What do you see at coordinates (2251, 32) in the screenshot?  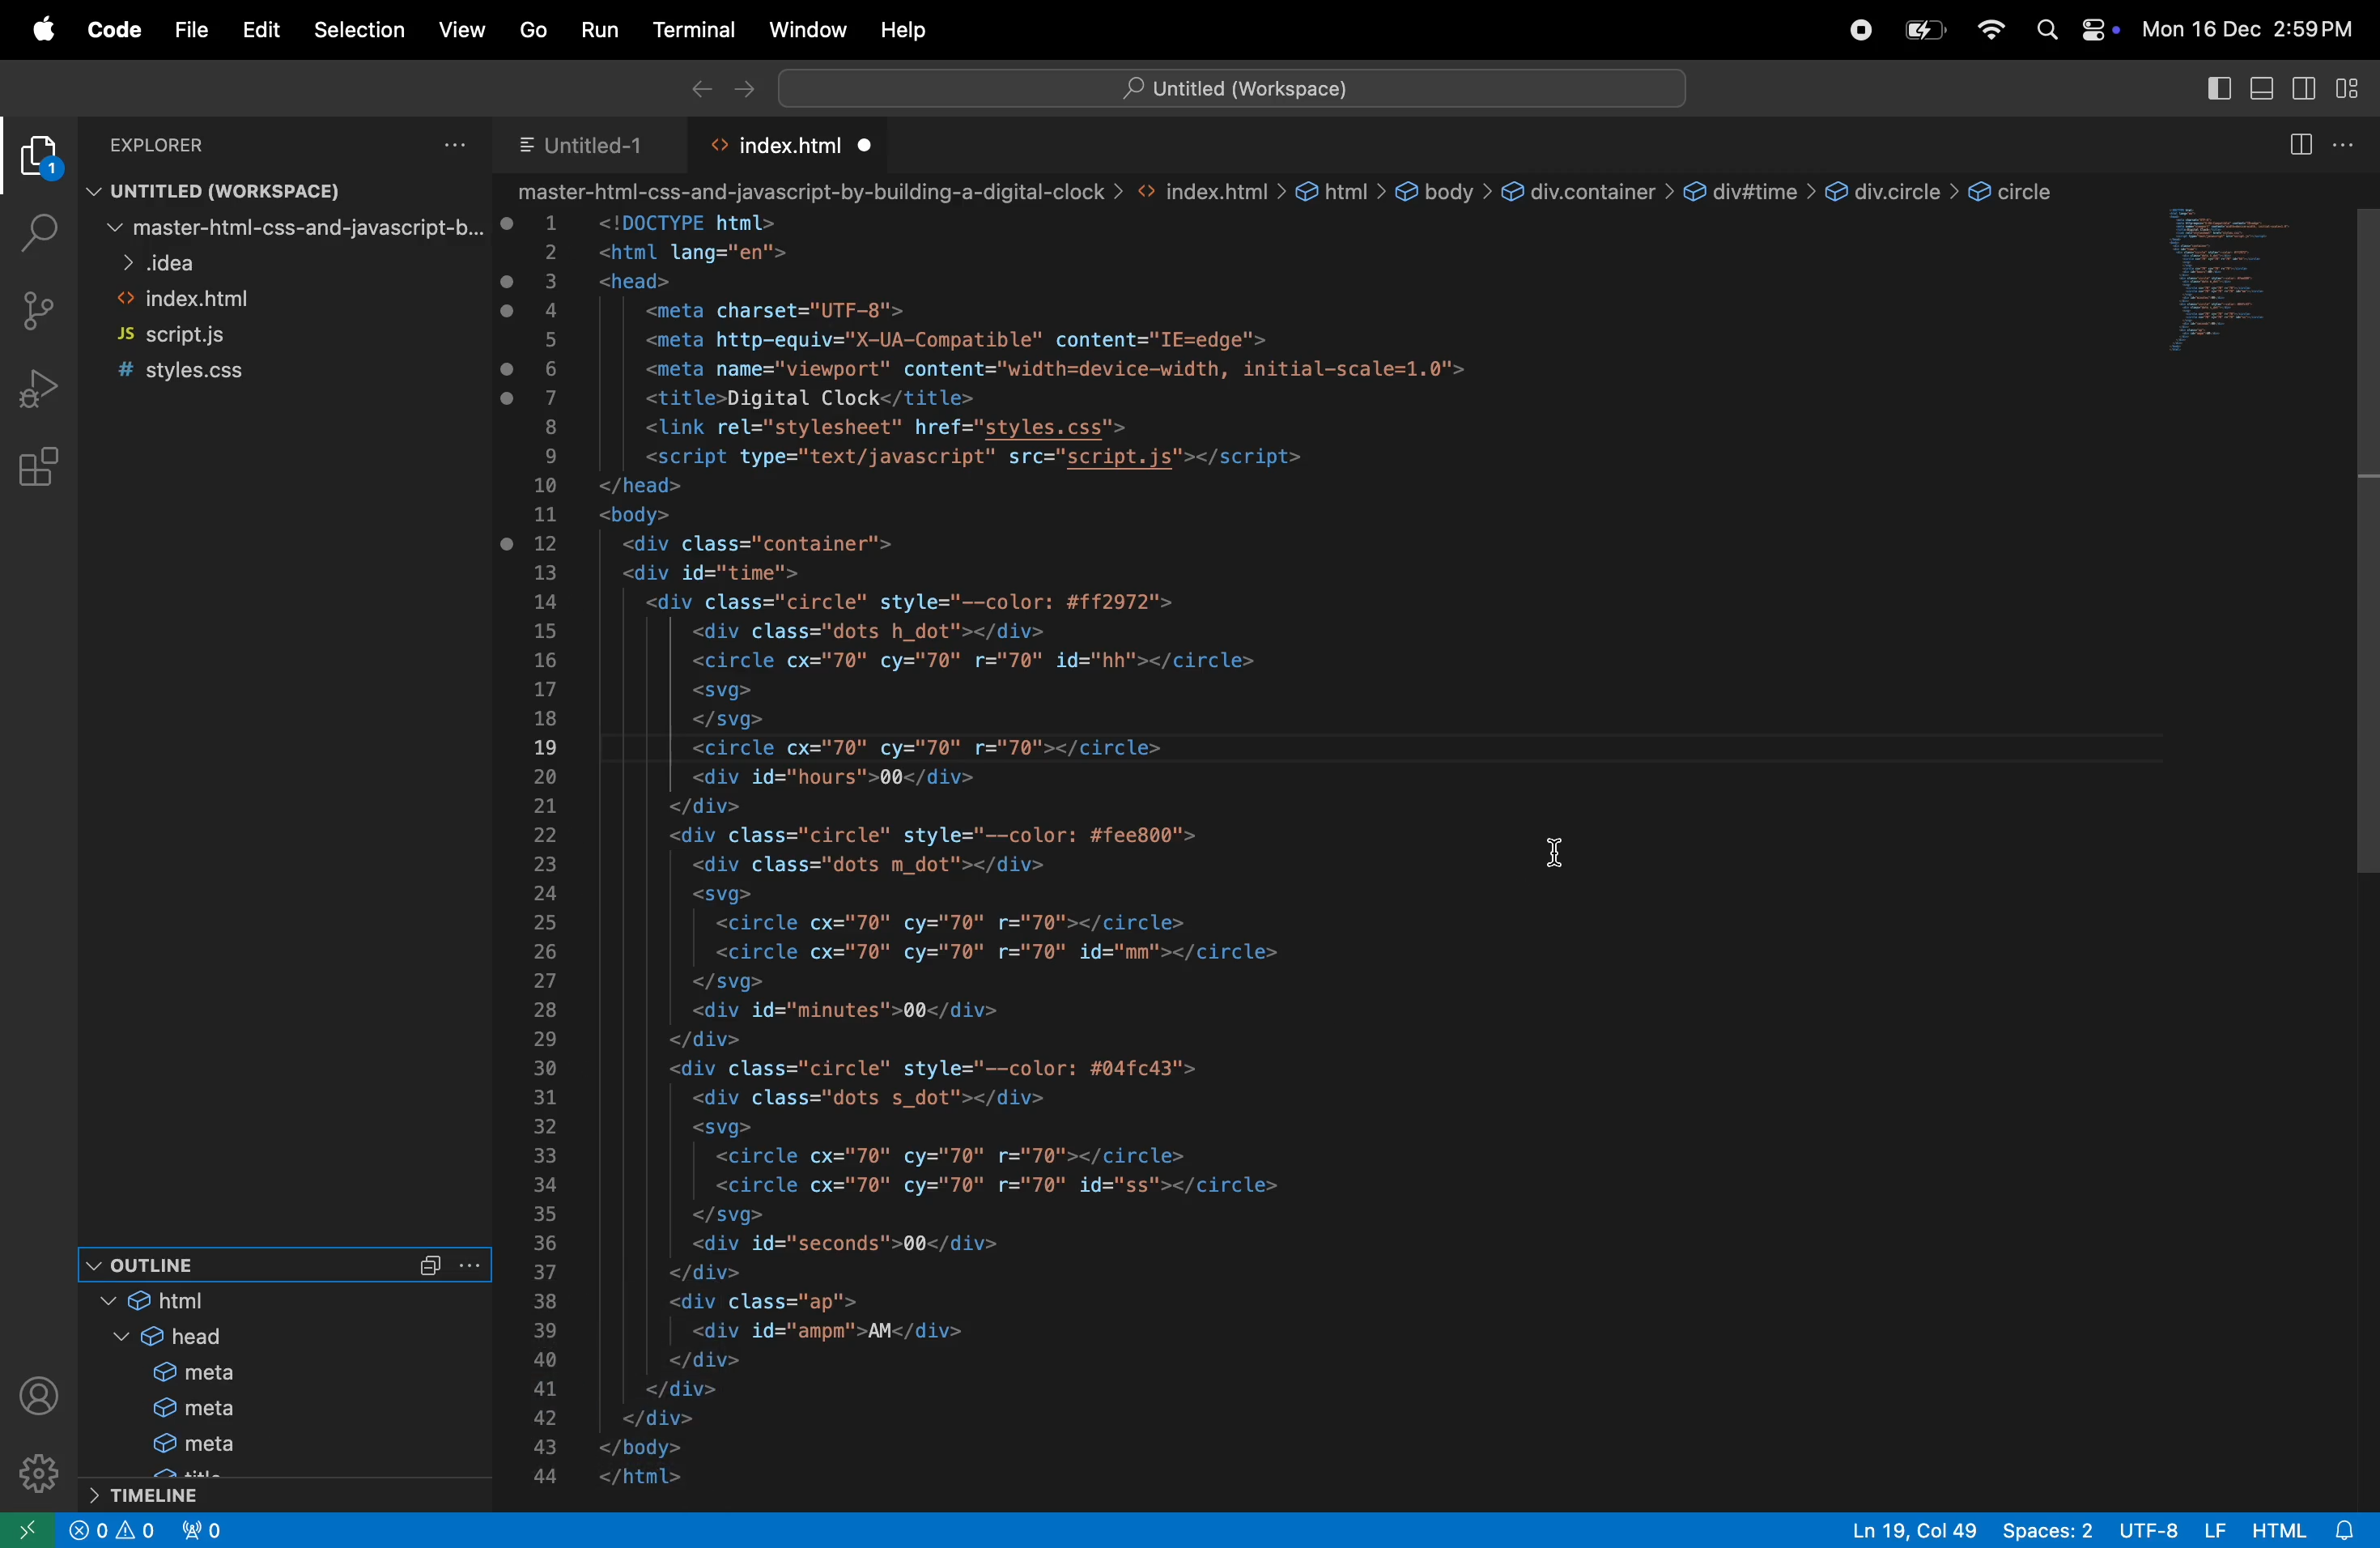 I see `Mon 16 Dec 2:59 PM` at bounding box center [2251, 32].